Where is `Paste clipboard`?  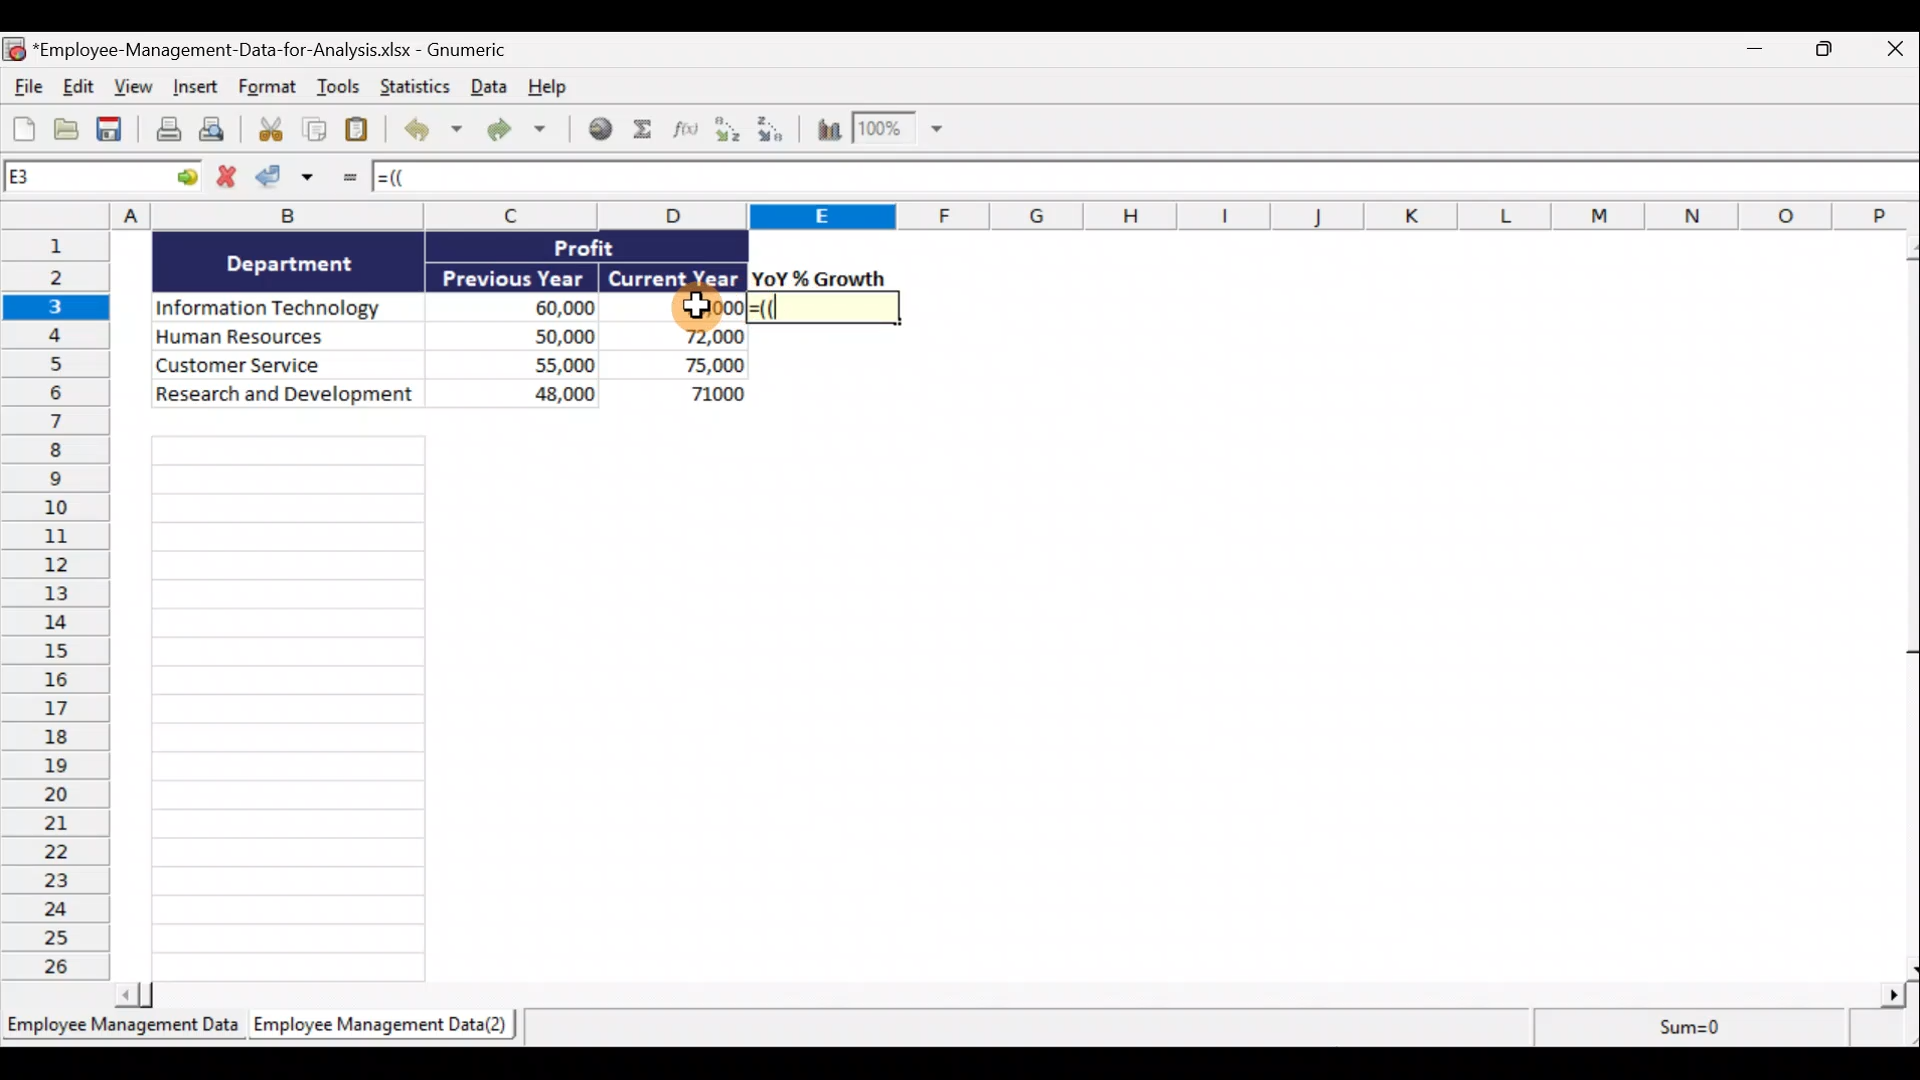
Paste clipboard is located at coordinates (361, 131).